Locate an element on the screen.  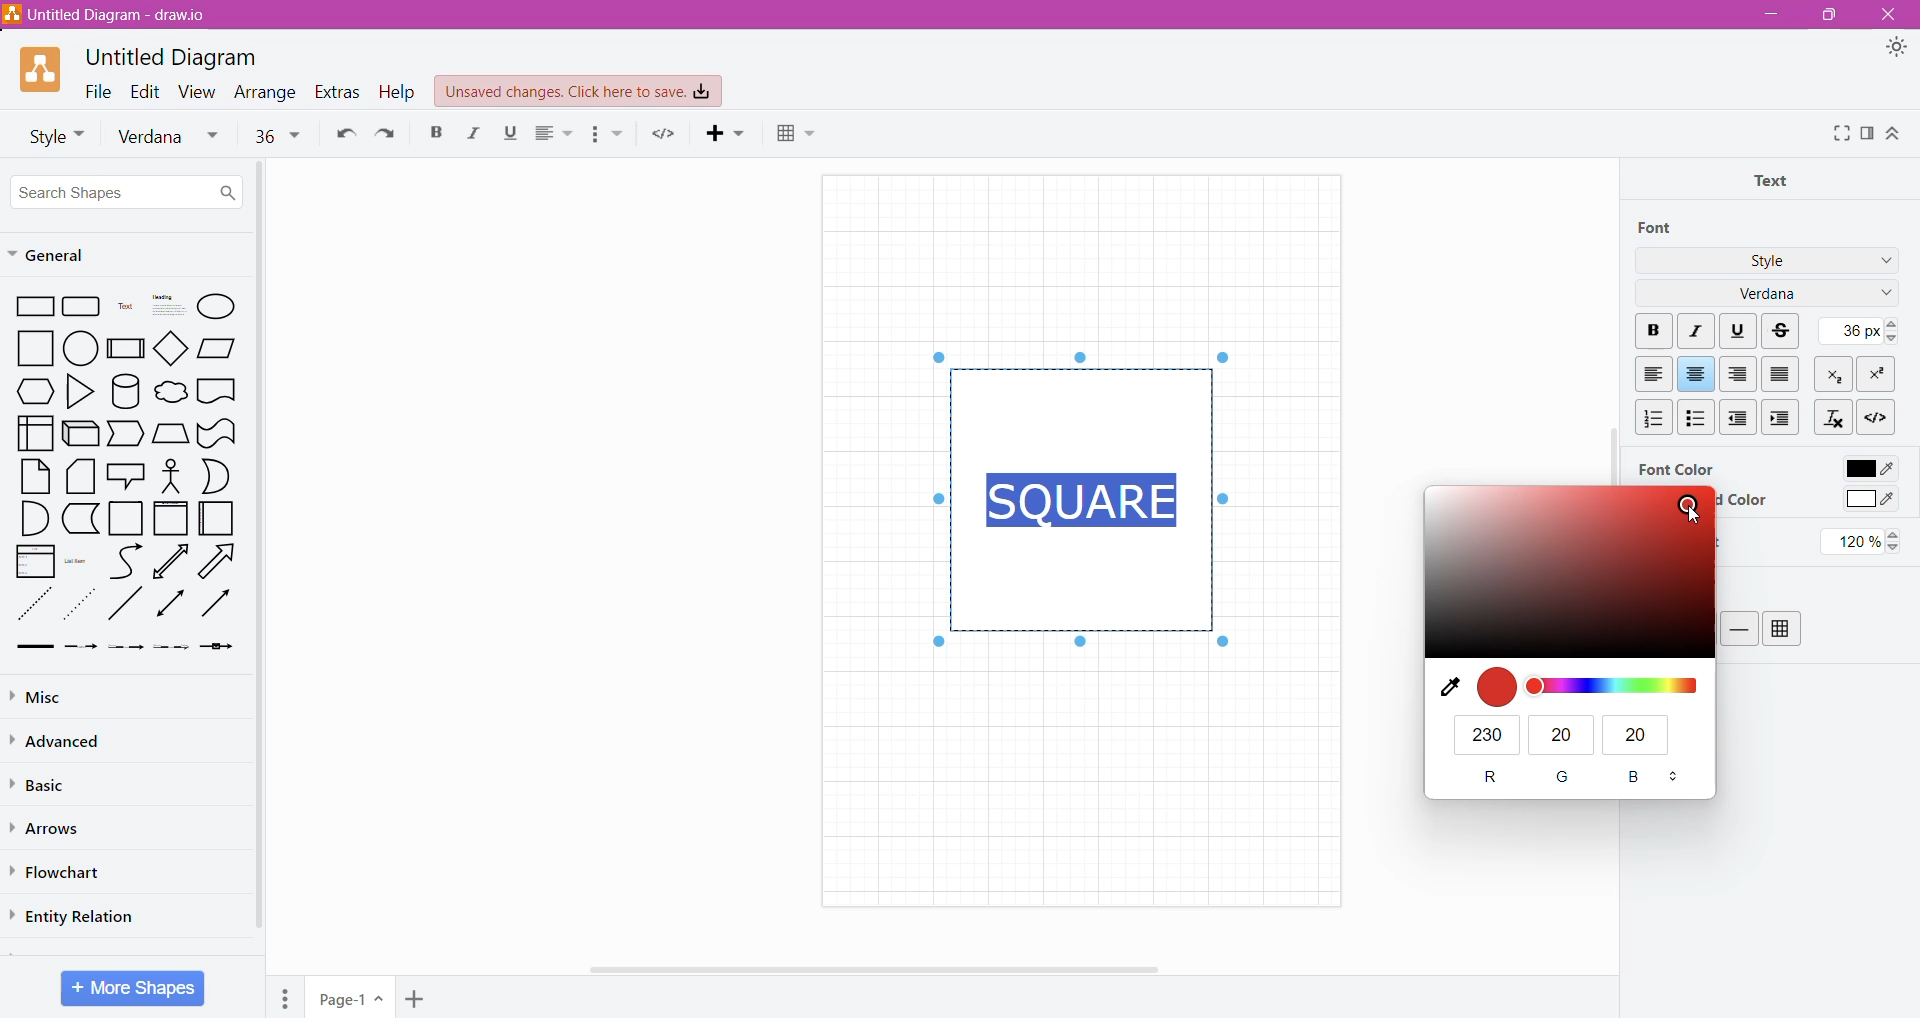
frame is located at coordinates (170, 518).